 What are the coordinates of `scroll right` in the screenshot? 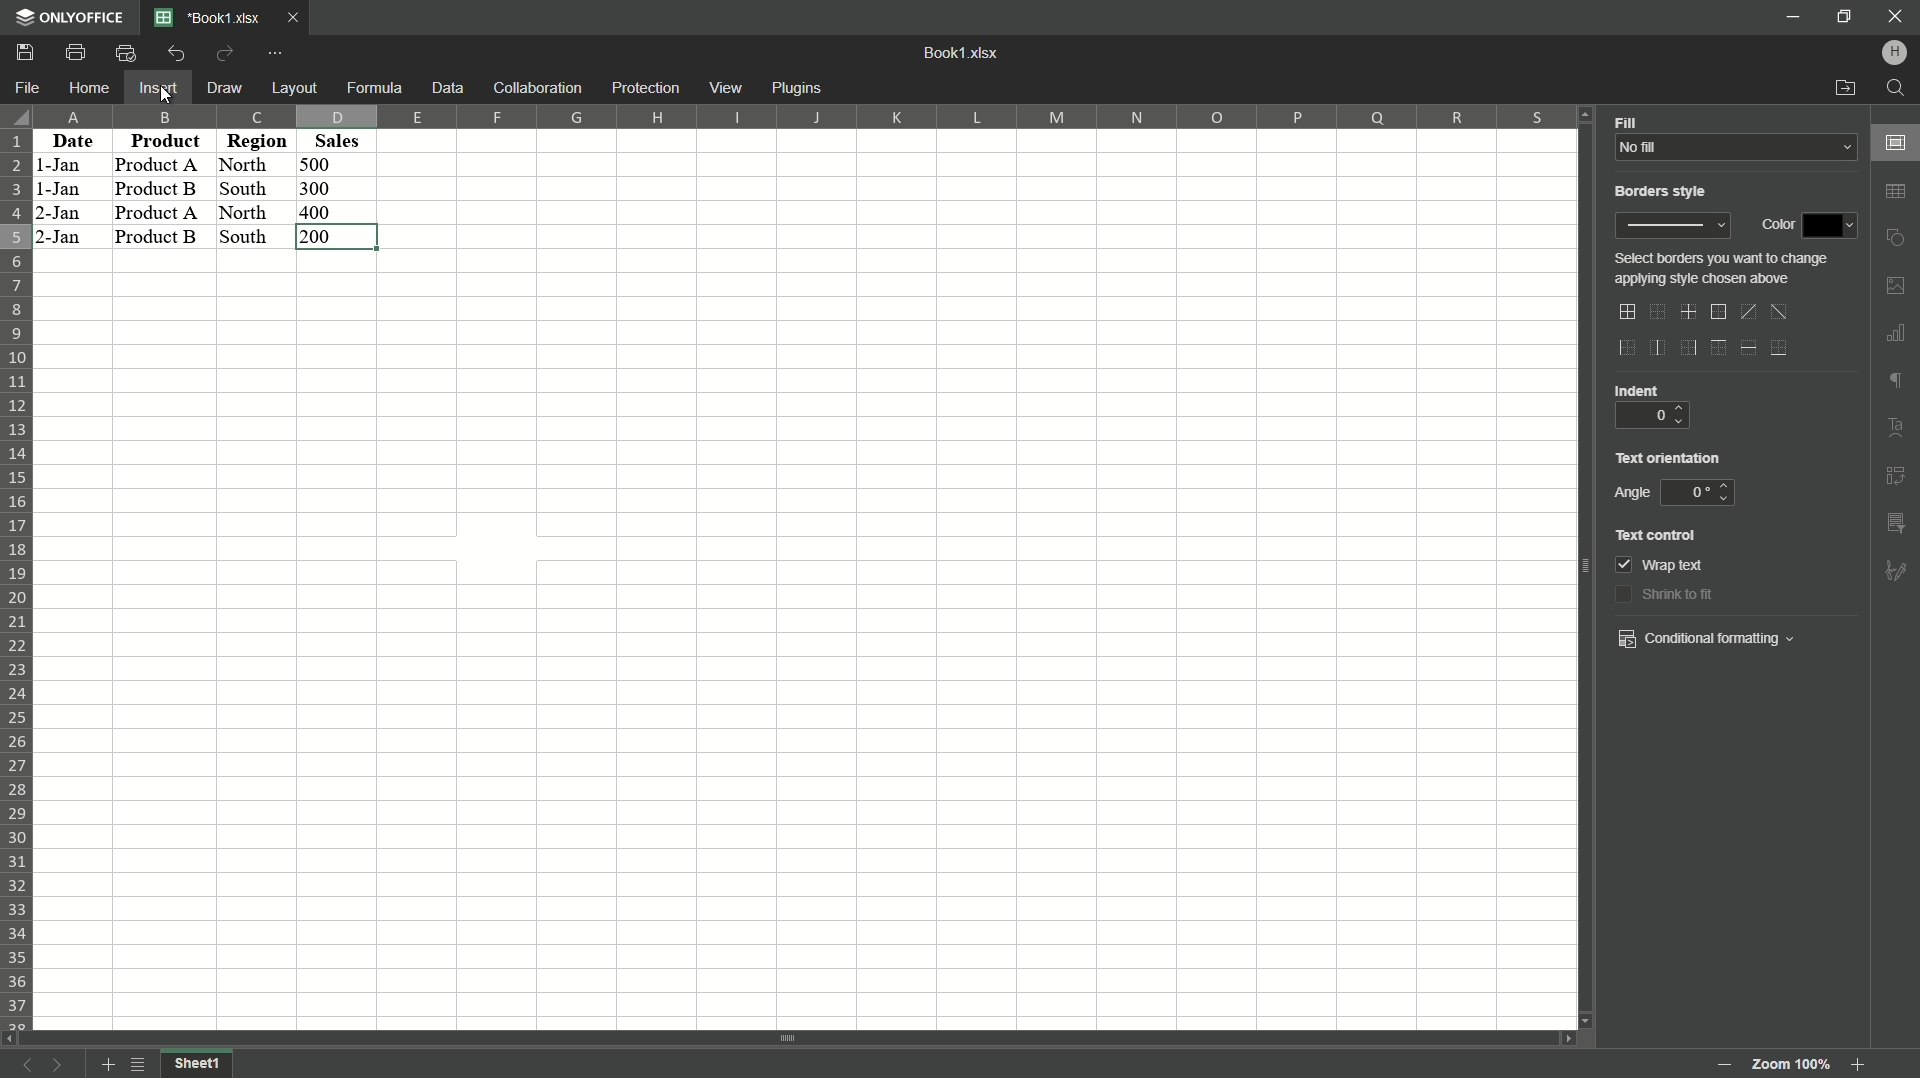 It's located at (1560, 1038).